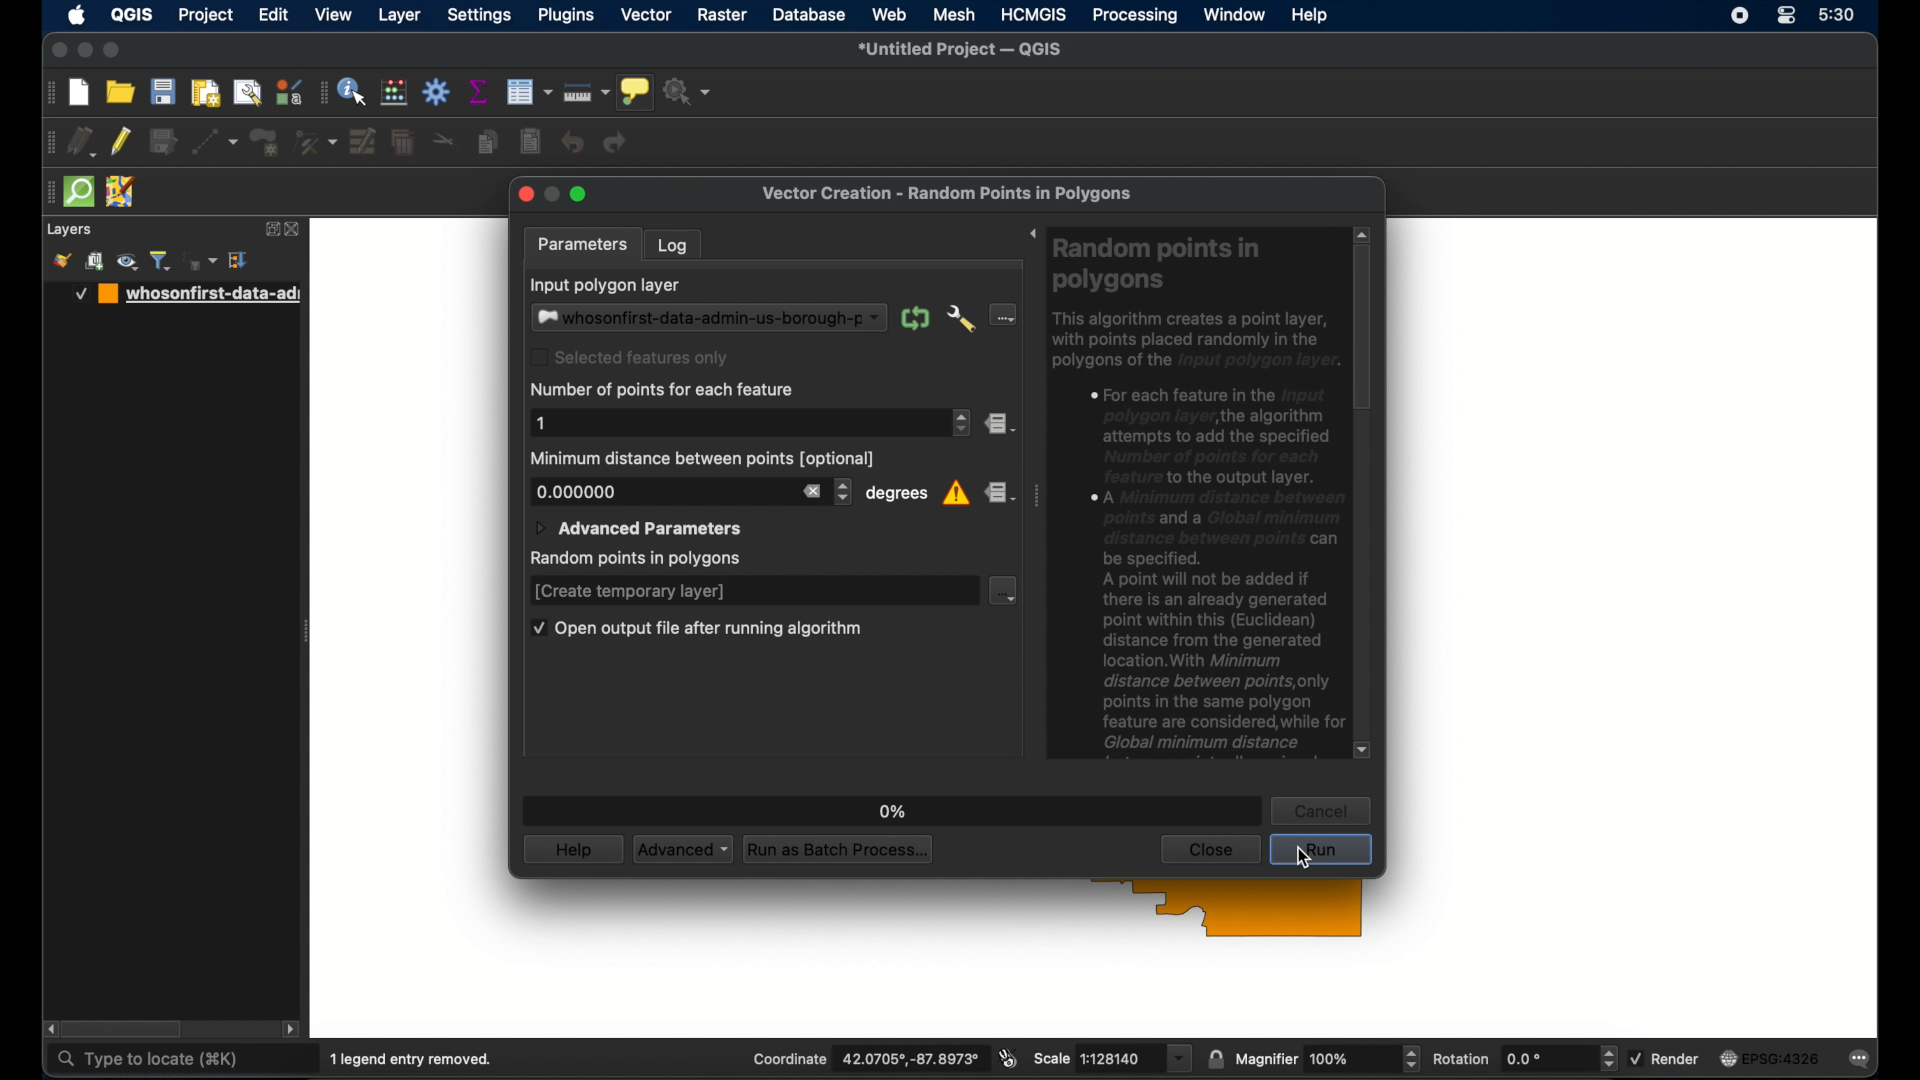 The height and width of the screenshot is (1080, 1920). I want to click on help, so click(573, 849).